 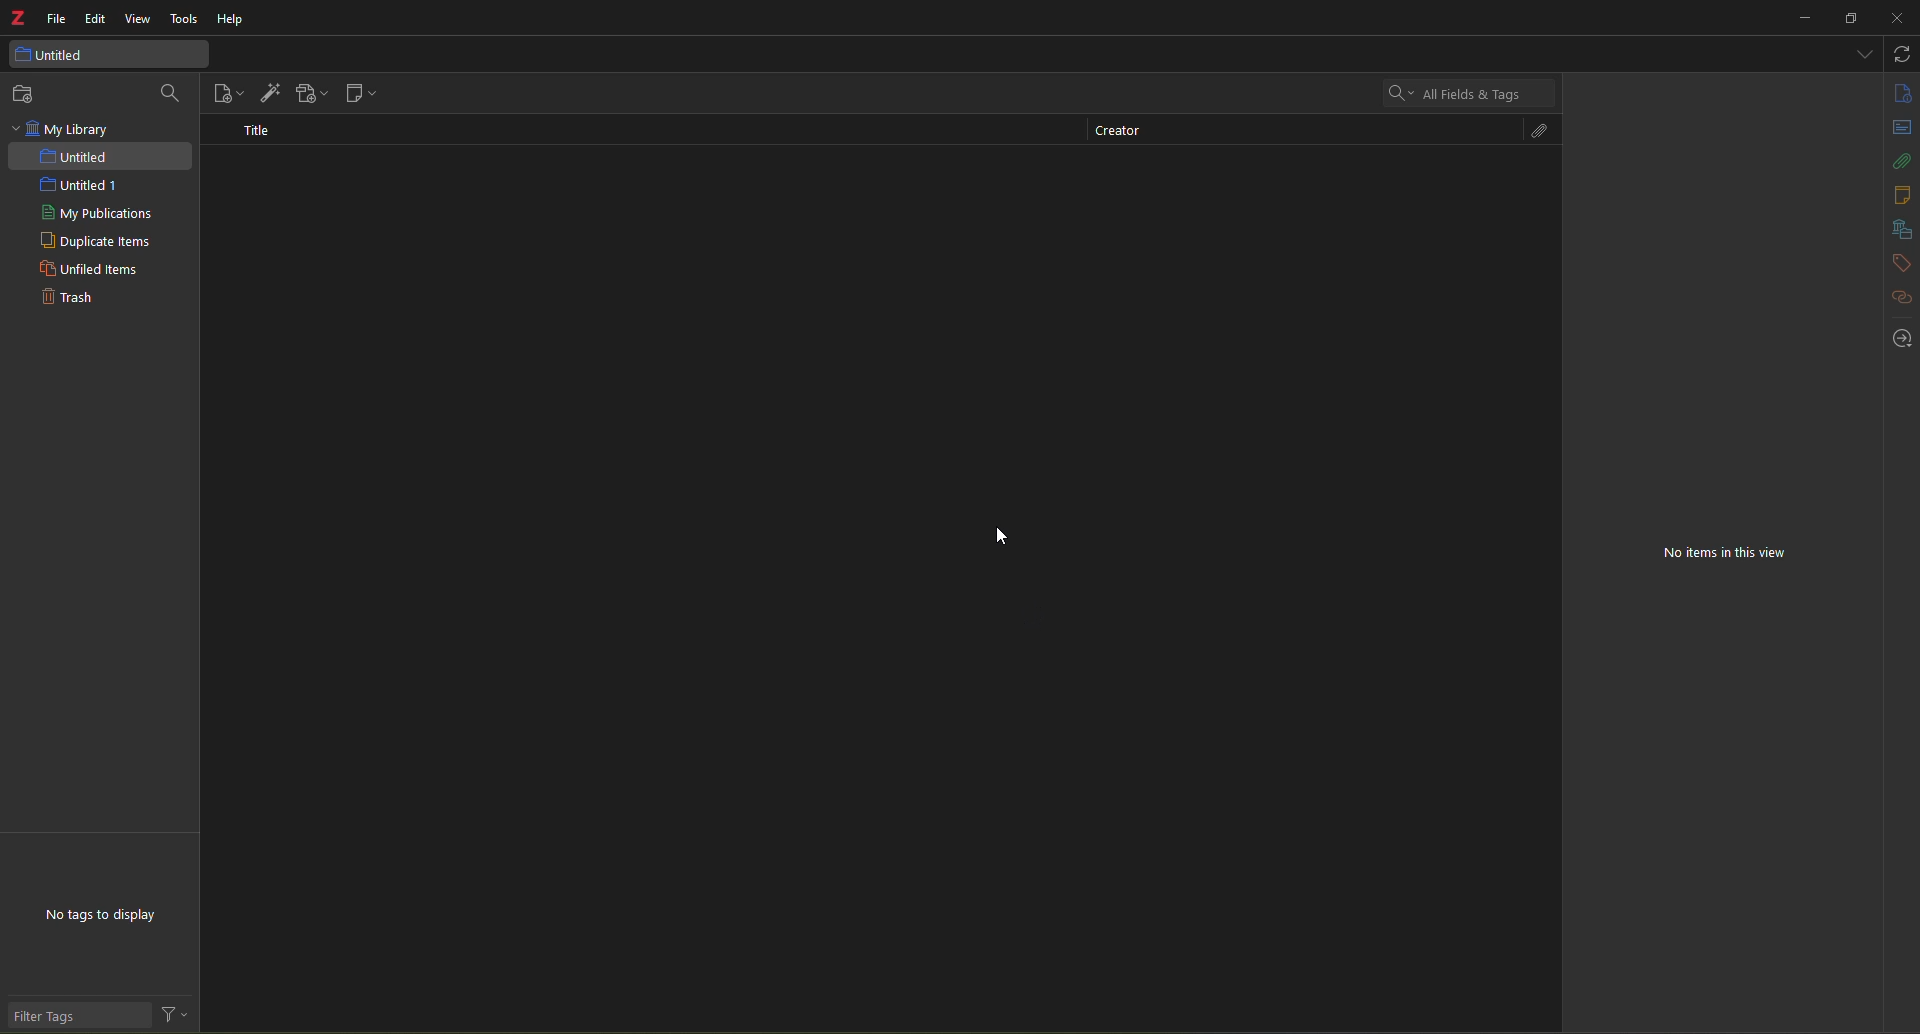 I want to click on untitled, so click(x=77, y=157).